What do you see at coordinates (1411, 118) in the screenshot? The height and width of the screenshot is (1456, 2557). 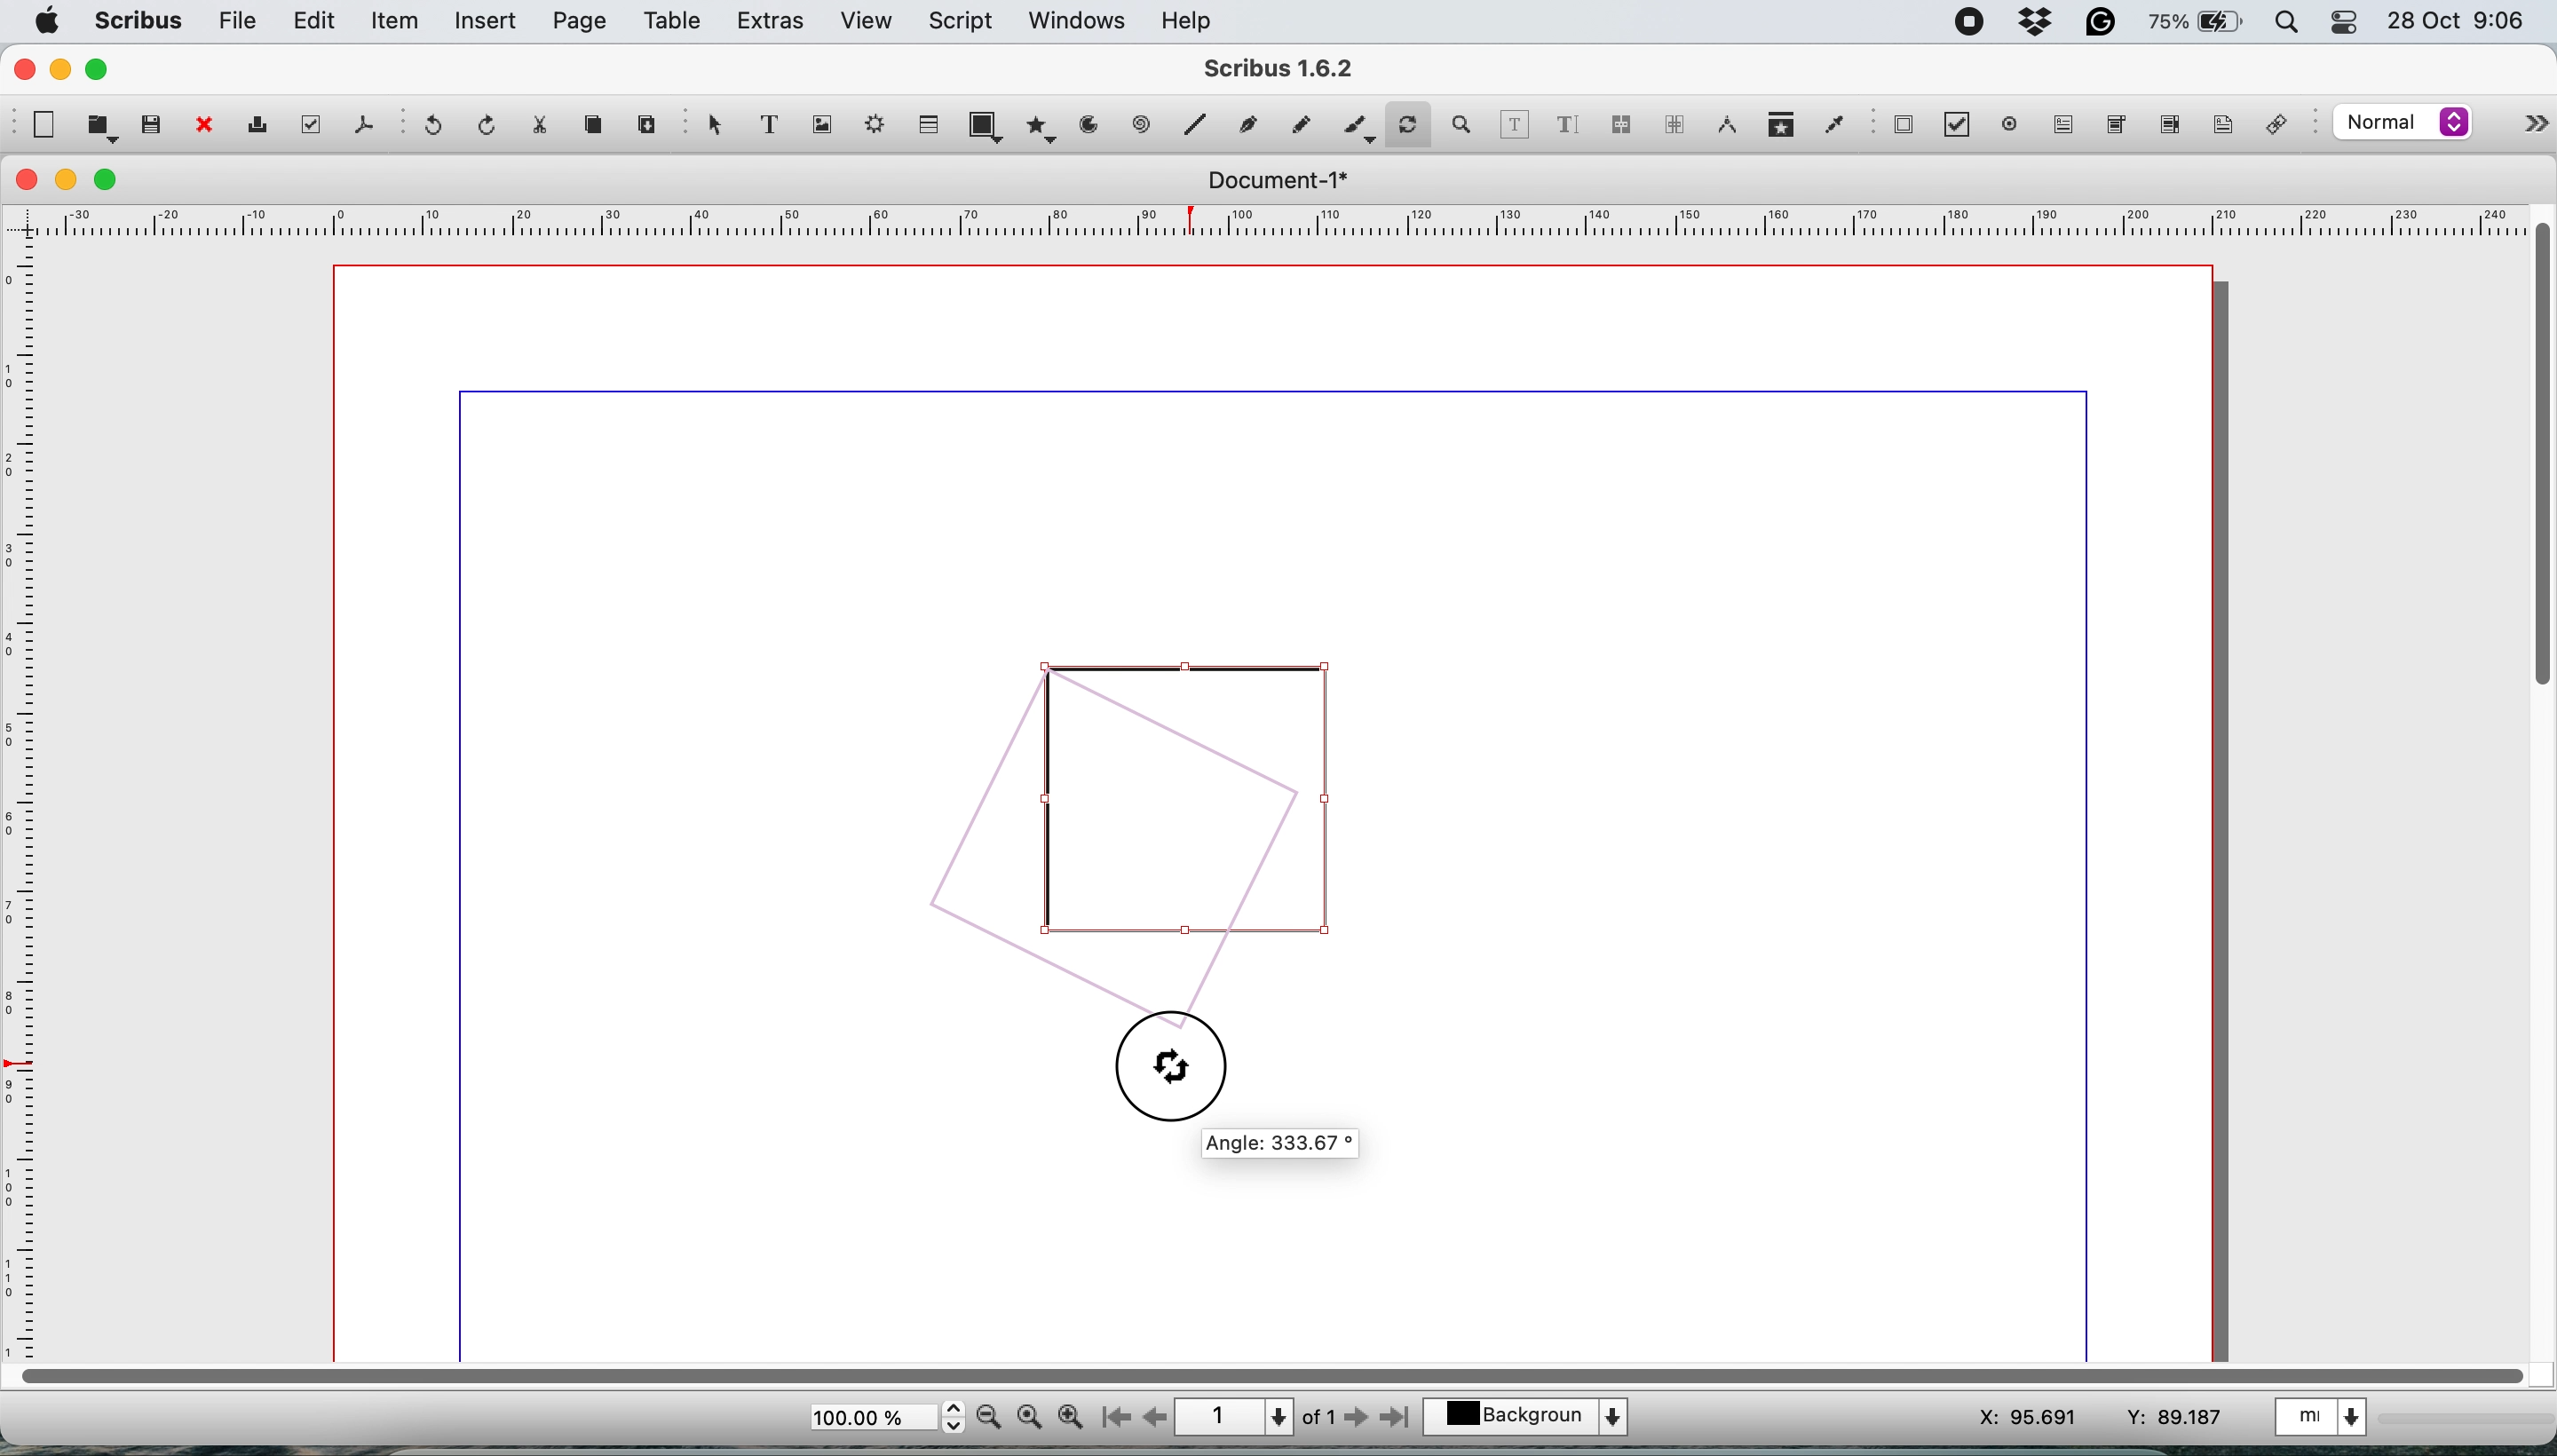 I see `rotate` at bounding box center [1411, 118].